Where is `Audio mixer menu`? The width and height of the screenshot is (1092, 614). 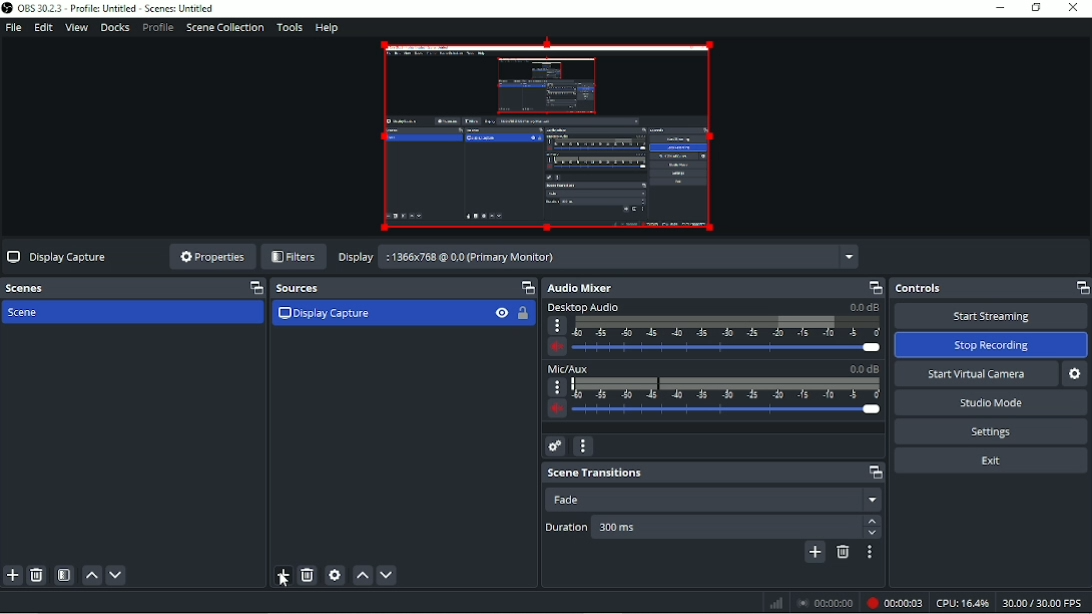 Audio mixer menu is located at coordinates (583, 447).